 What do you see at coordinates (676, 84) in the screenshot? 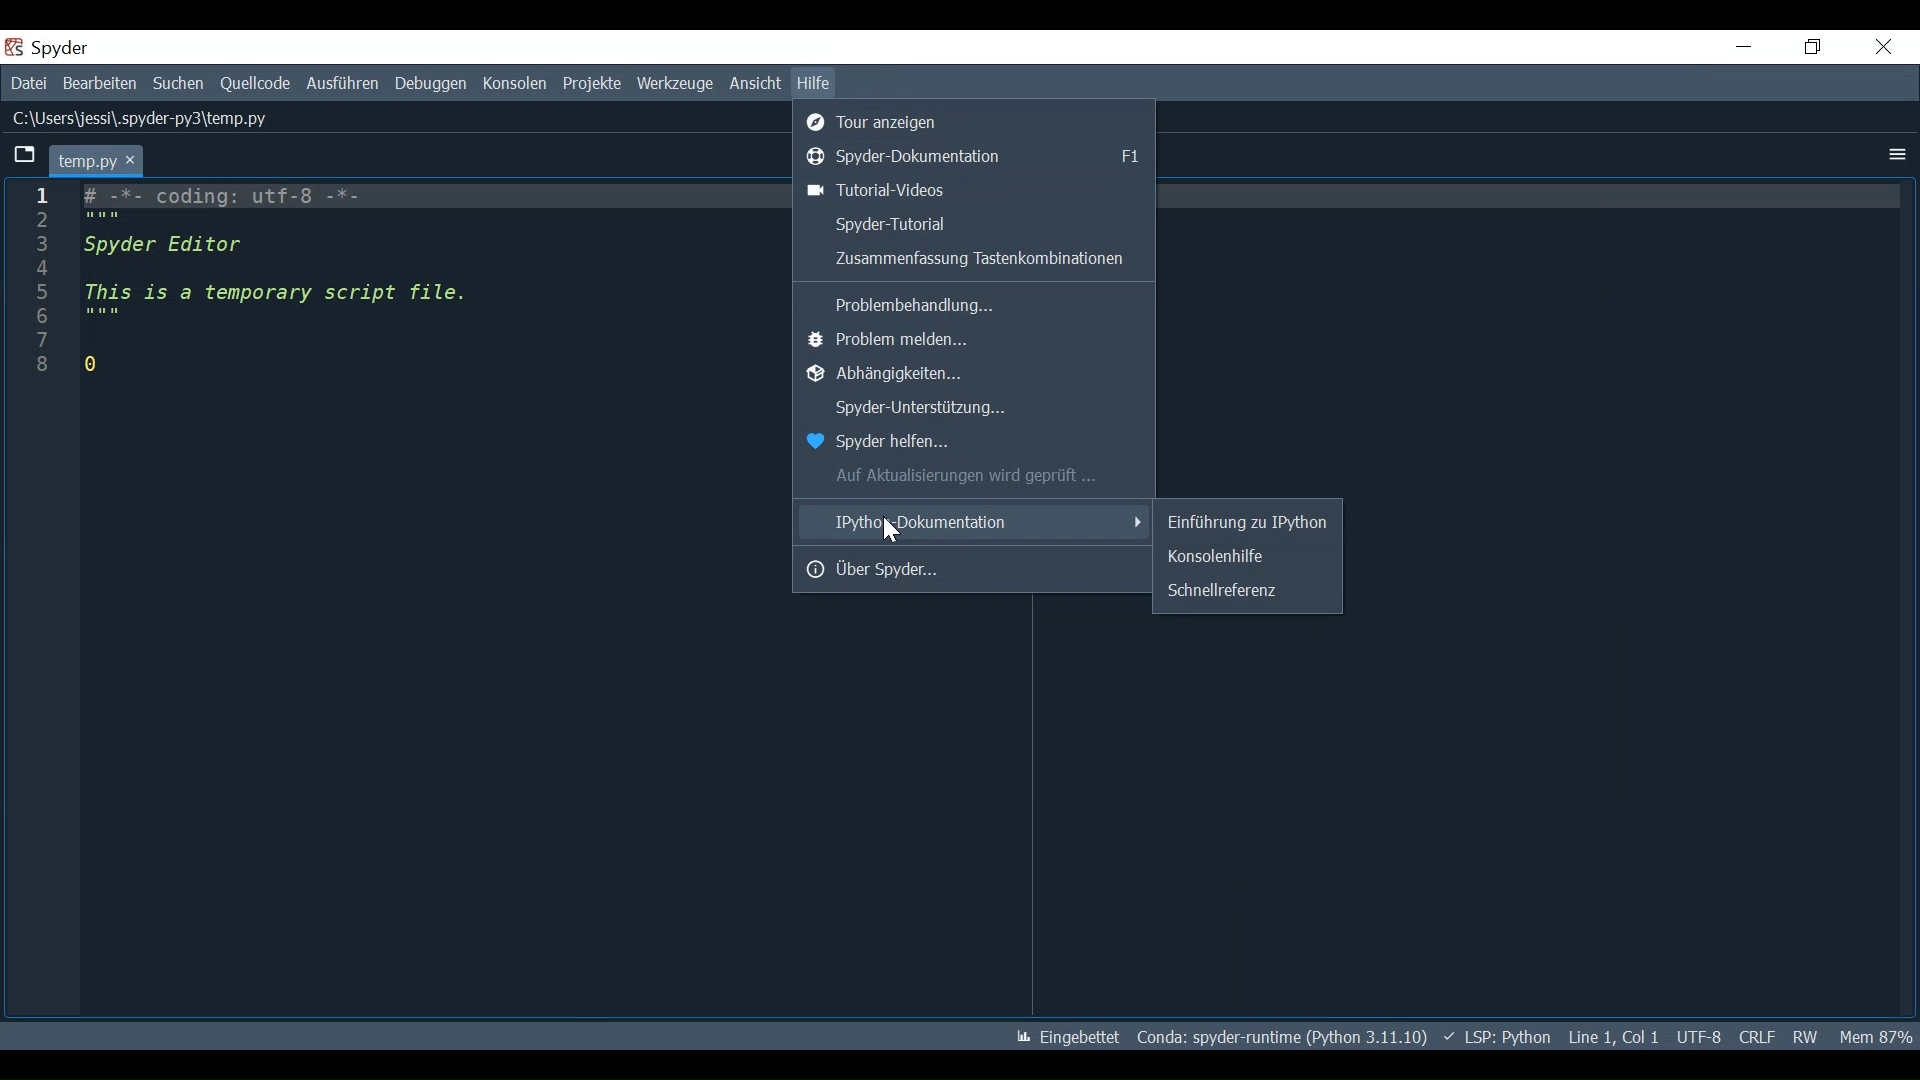
I see `Tools` at bounding box center [676, 84].